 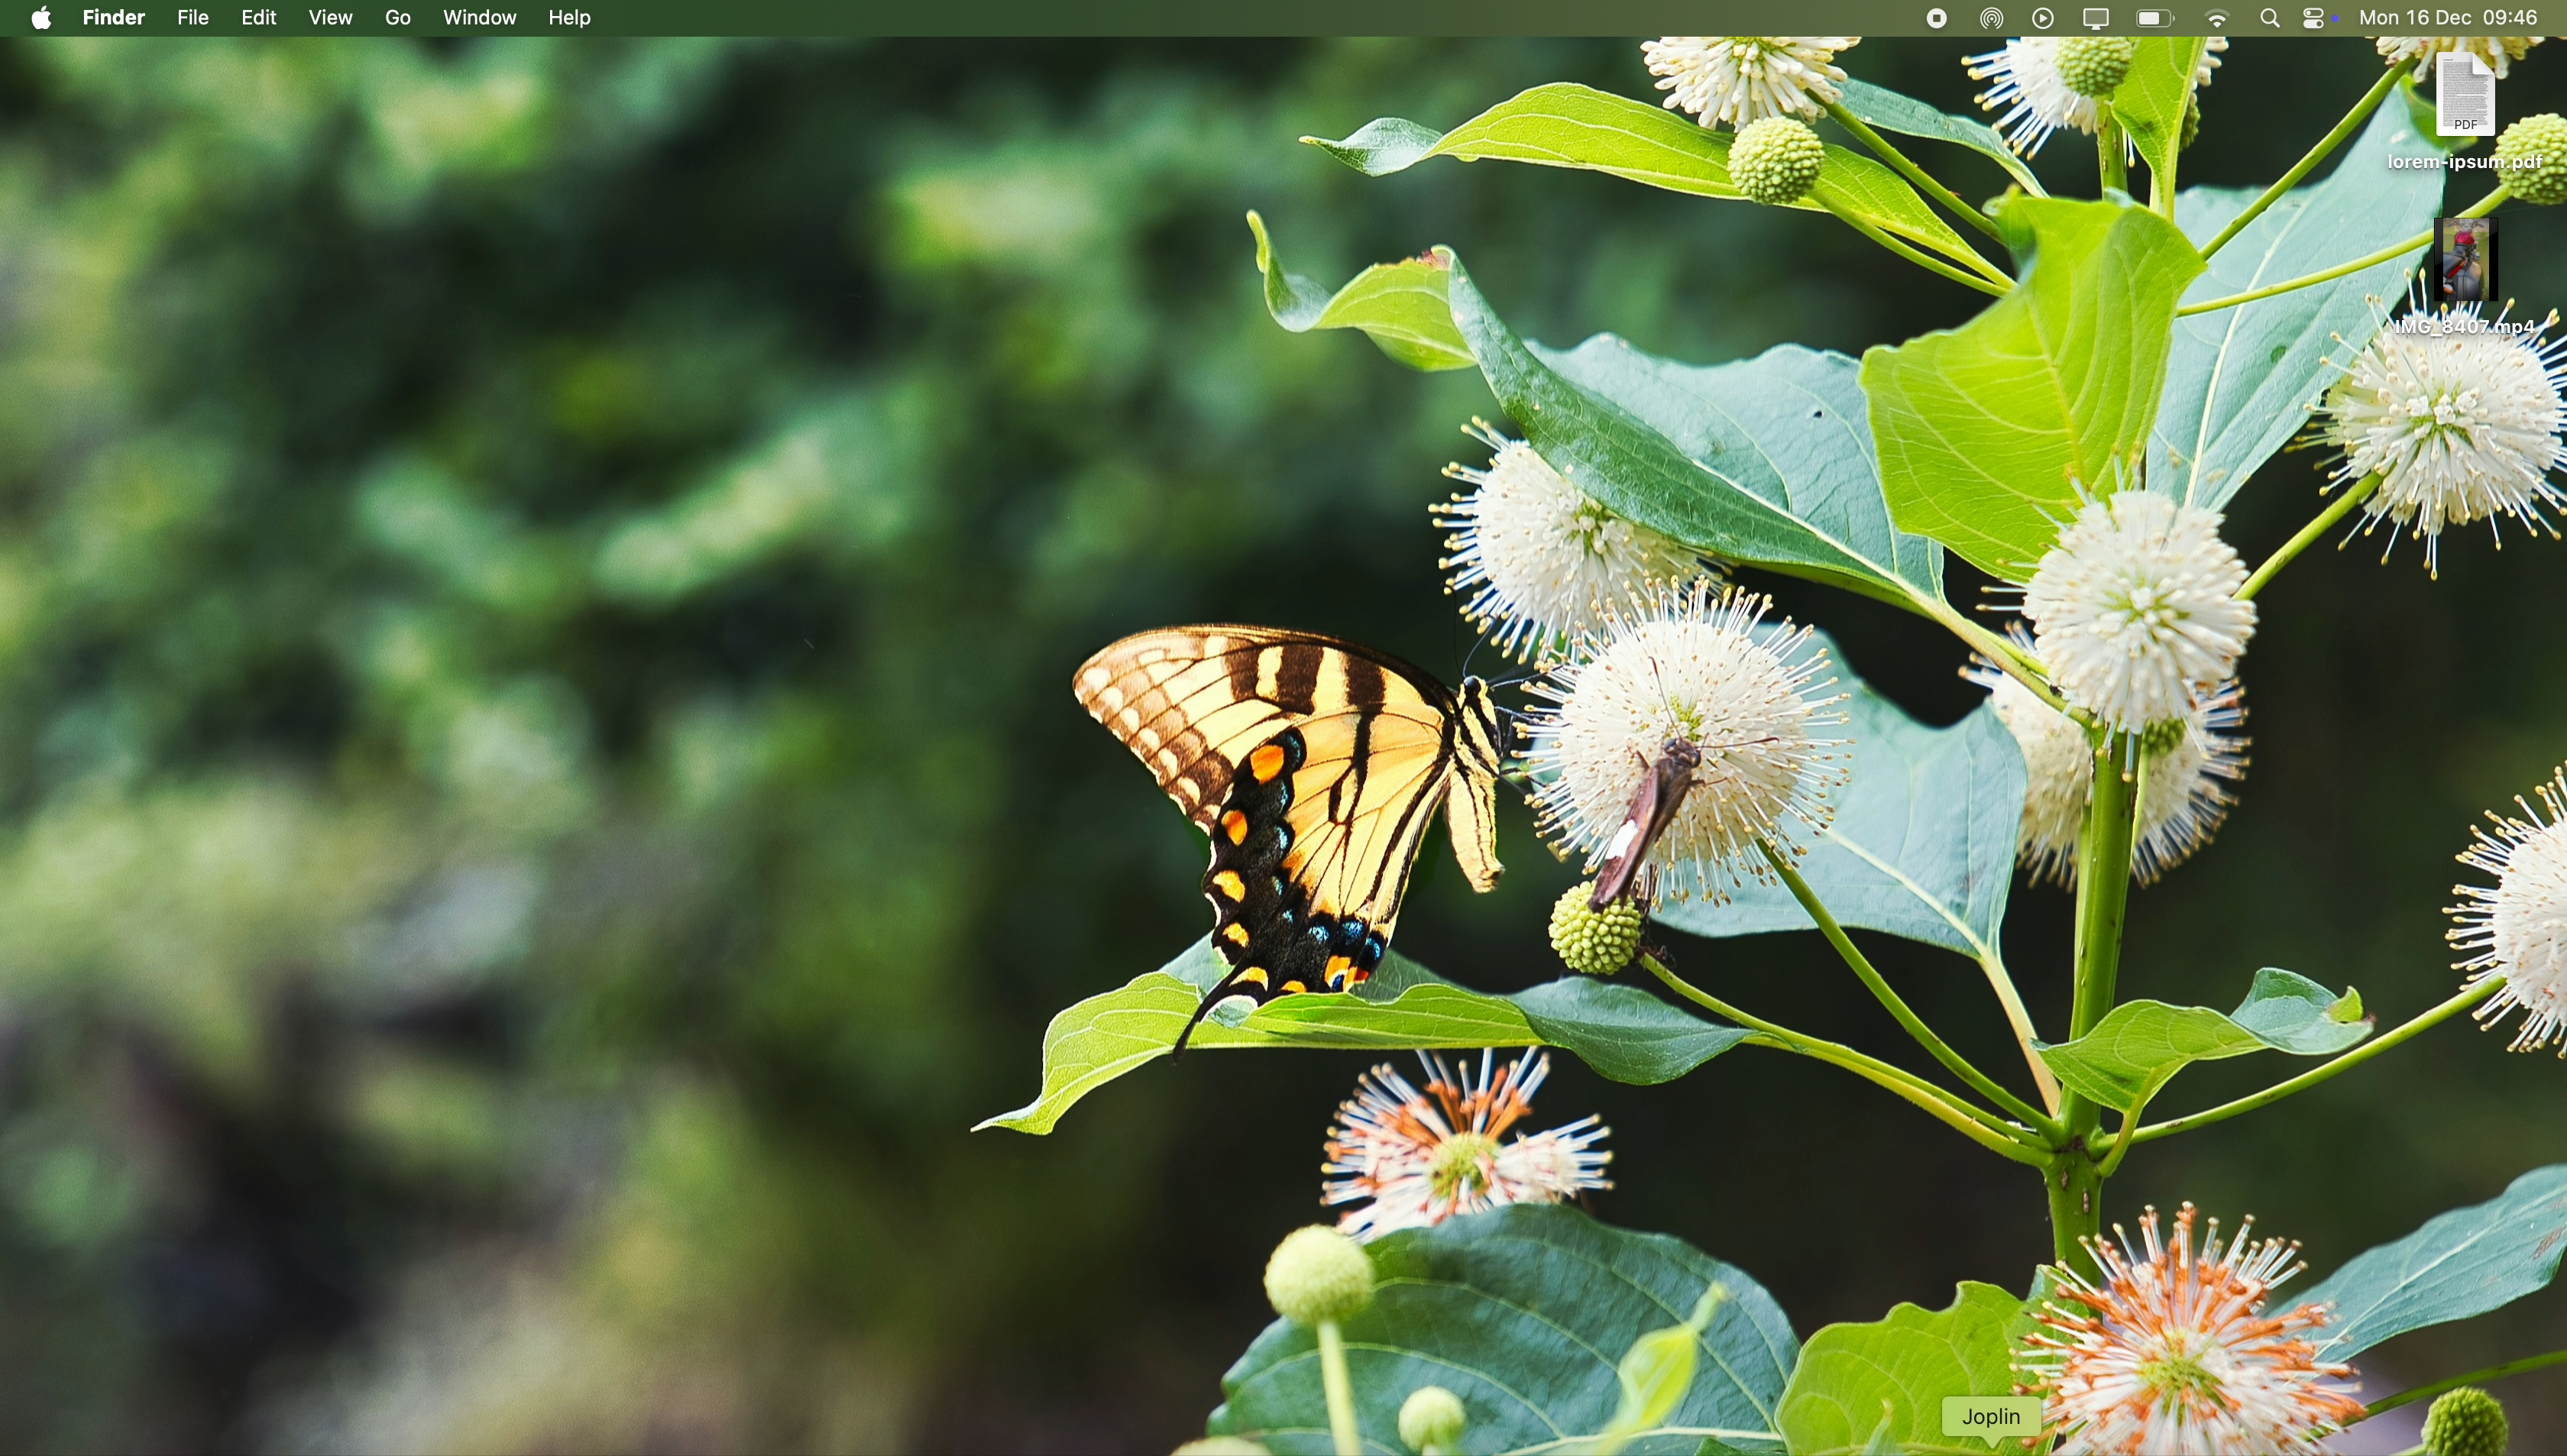 What do you see at coordinates (2326, 19) in the screenshot?
I see `controls` at bounding box center [2326, 19].